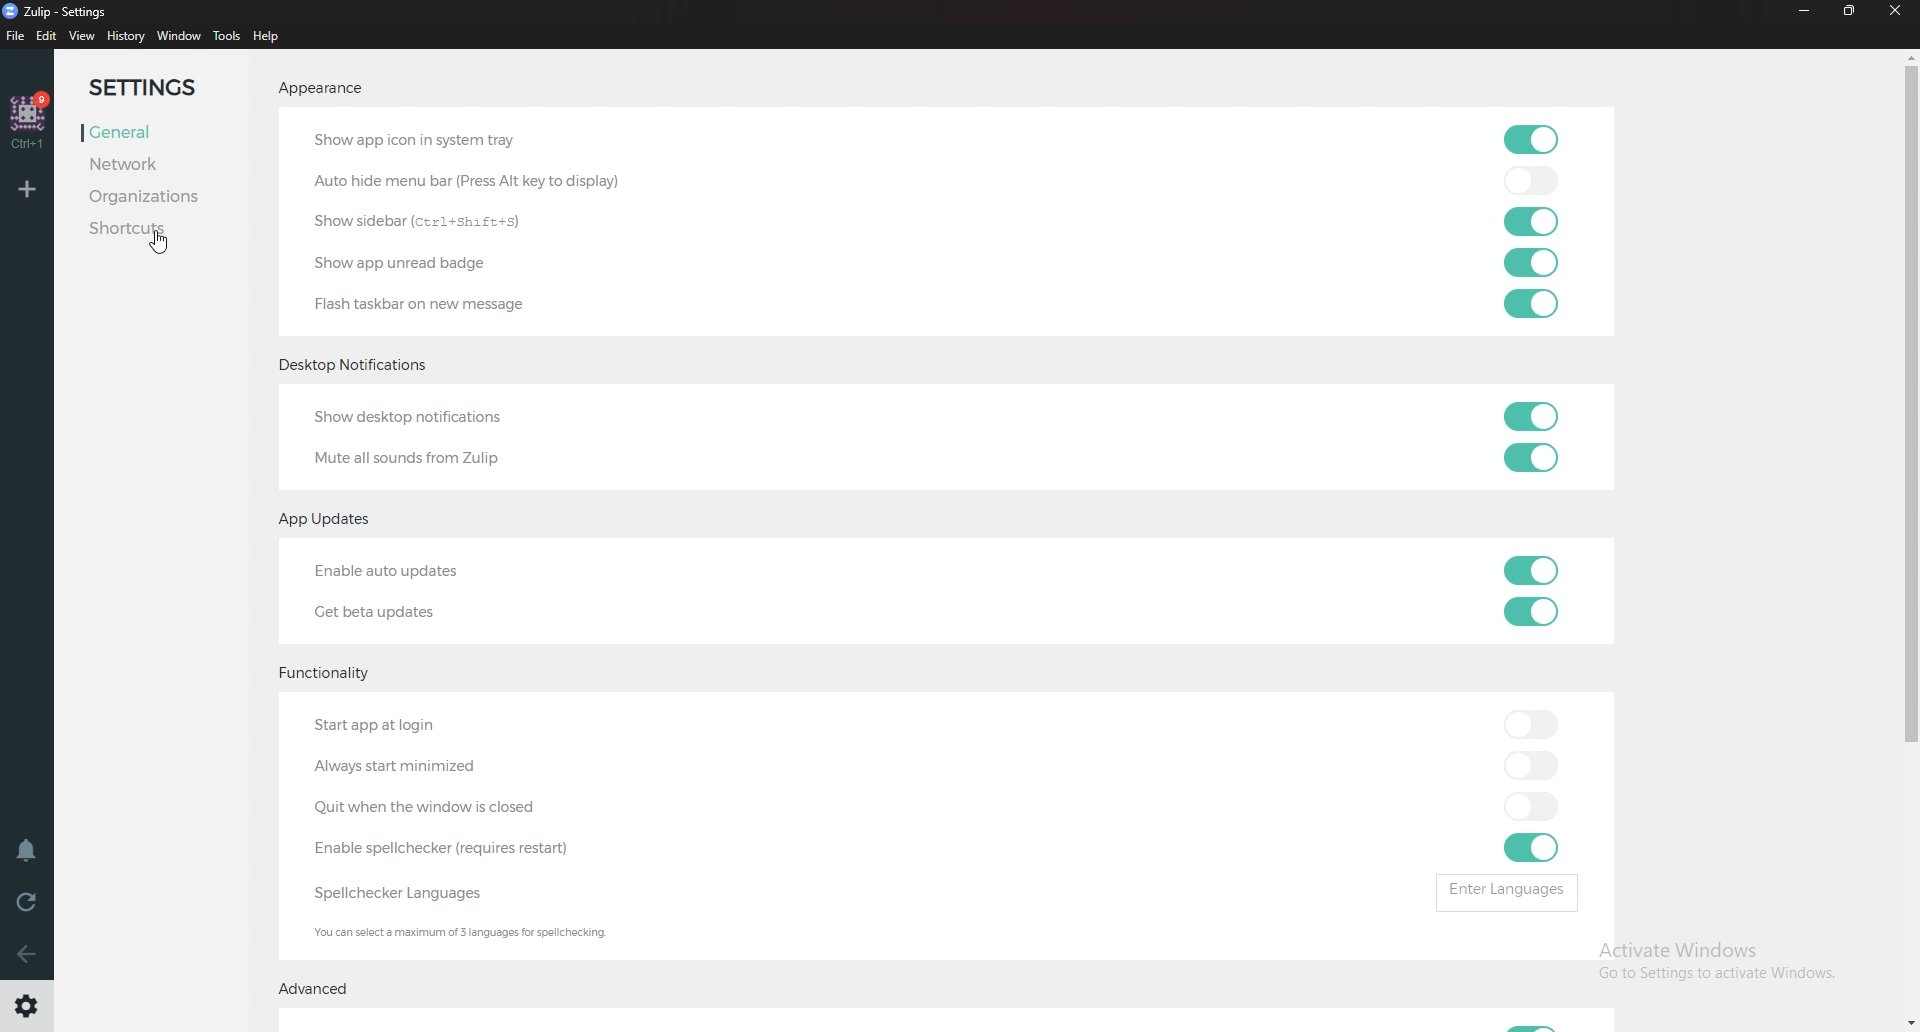 Image resolution: width=1920 pixels, height=1032 pixels. Describe the element at coordinates (410, 461) in the screenshot. I see `Mute all sounds from Zulip` at that location.